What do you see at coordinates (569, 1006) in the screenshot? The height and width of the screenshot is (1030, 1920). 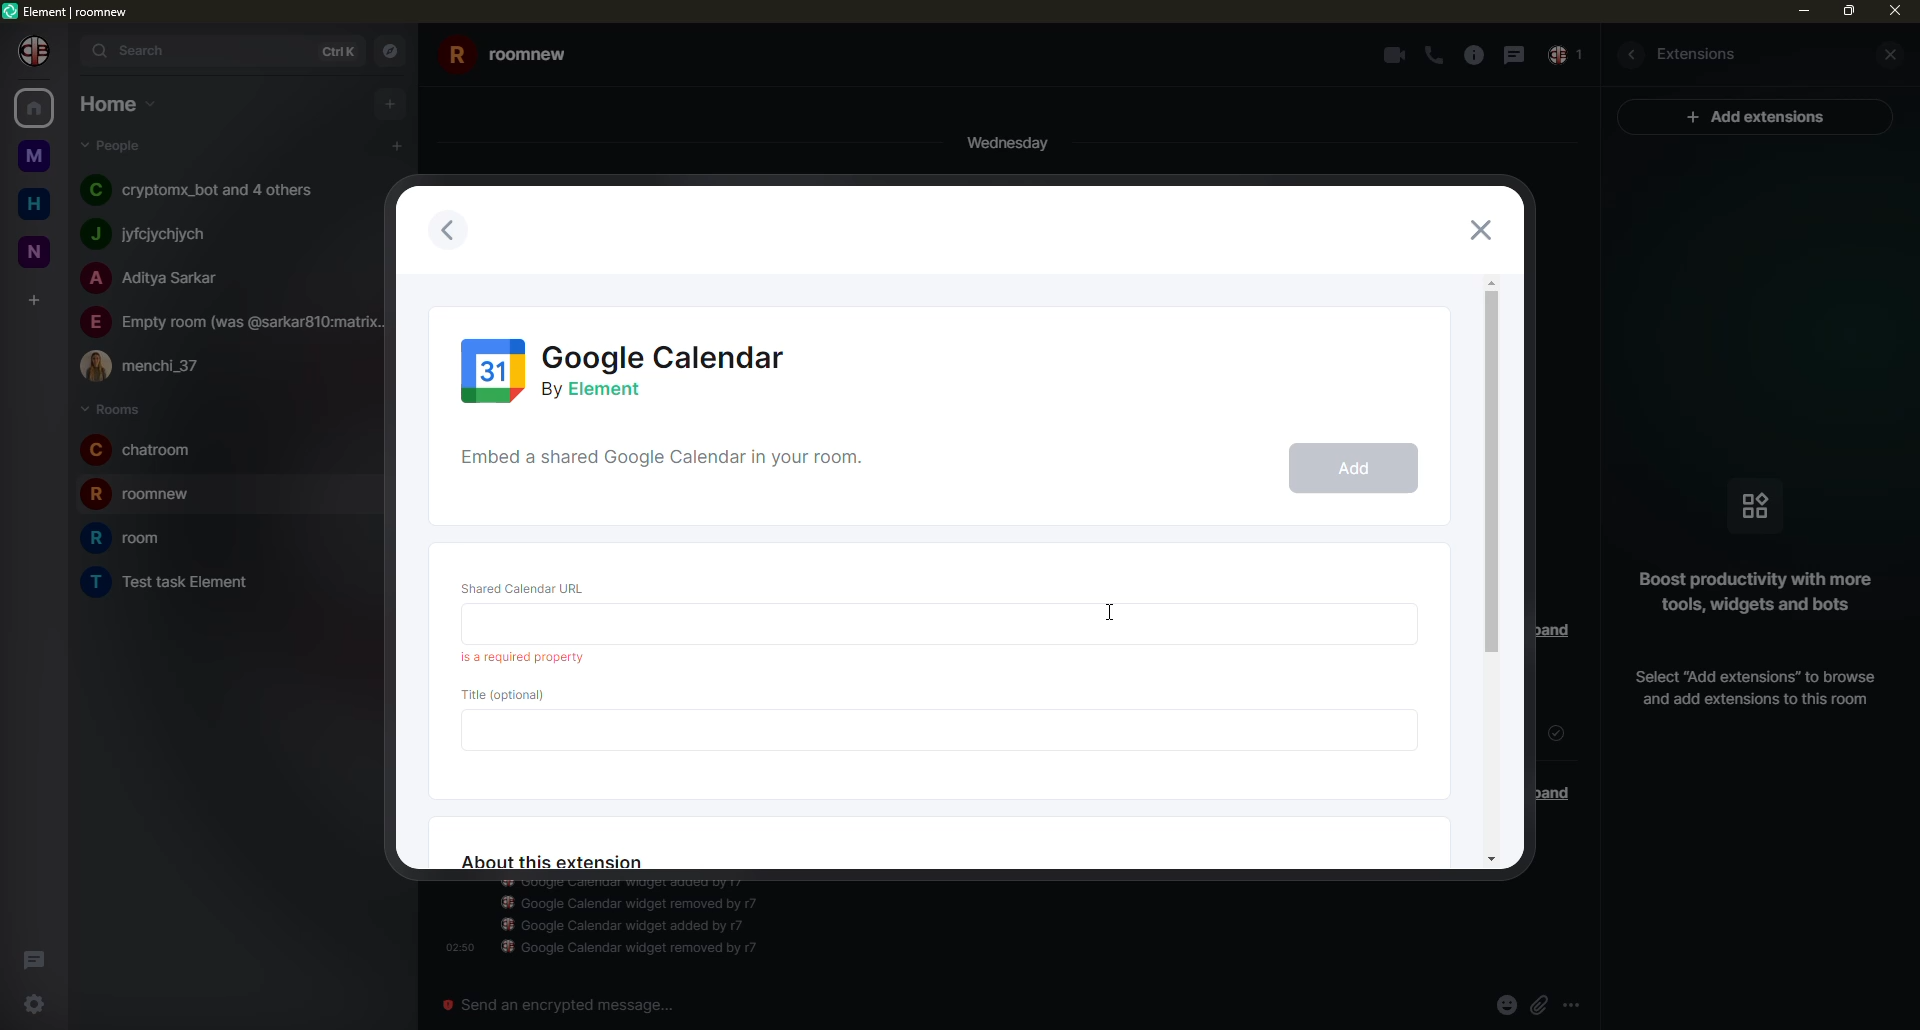 I see `send an emergency message` at bounding box center [569, 1006].